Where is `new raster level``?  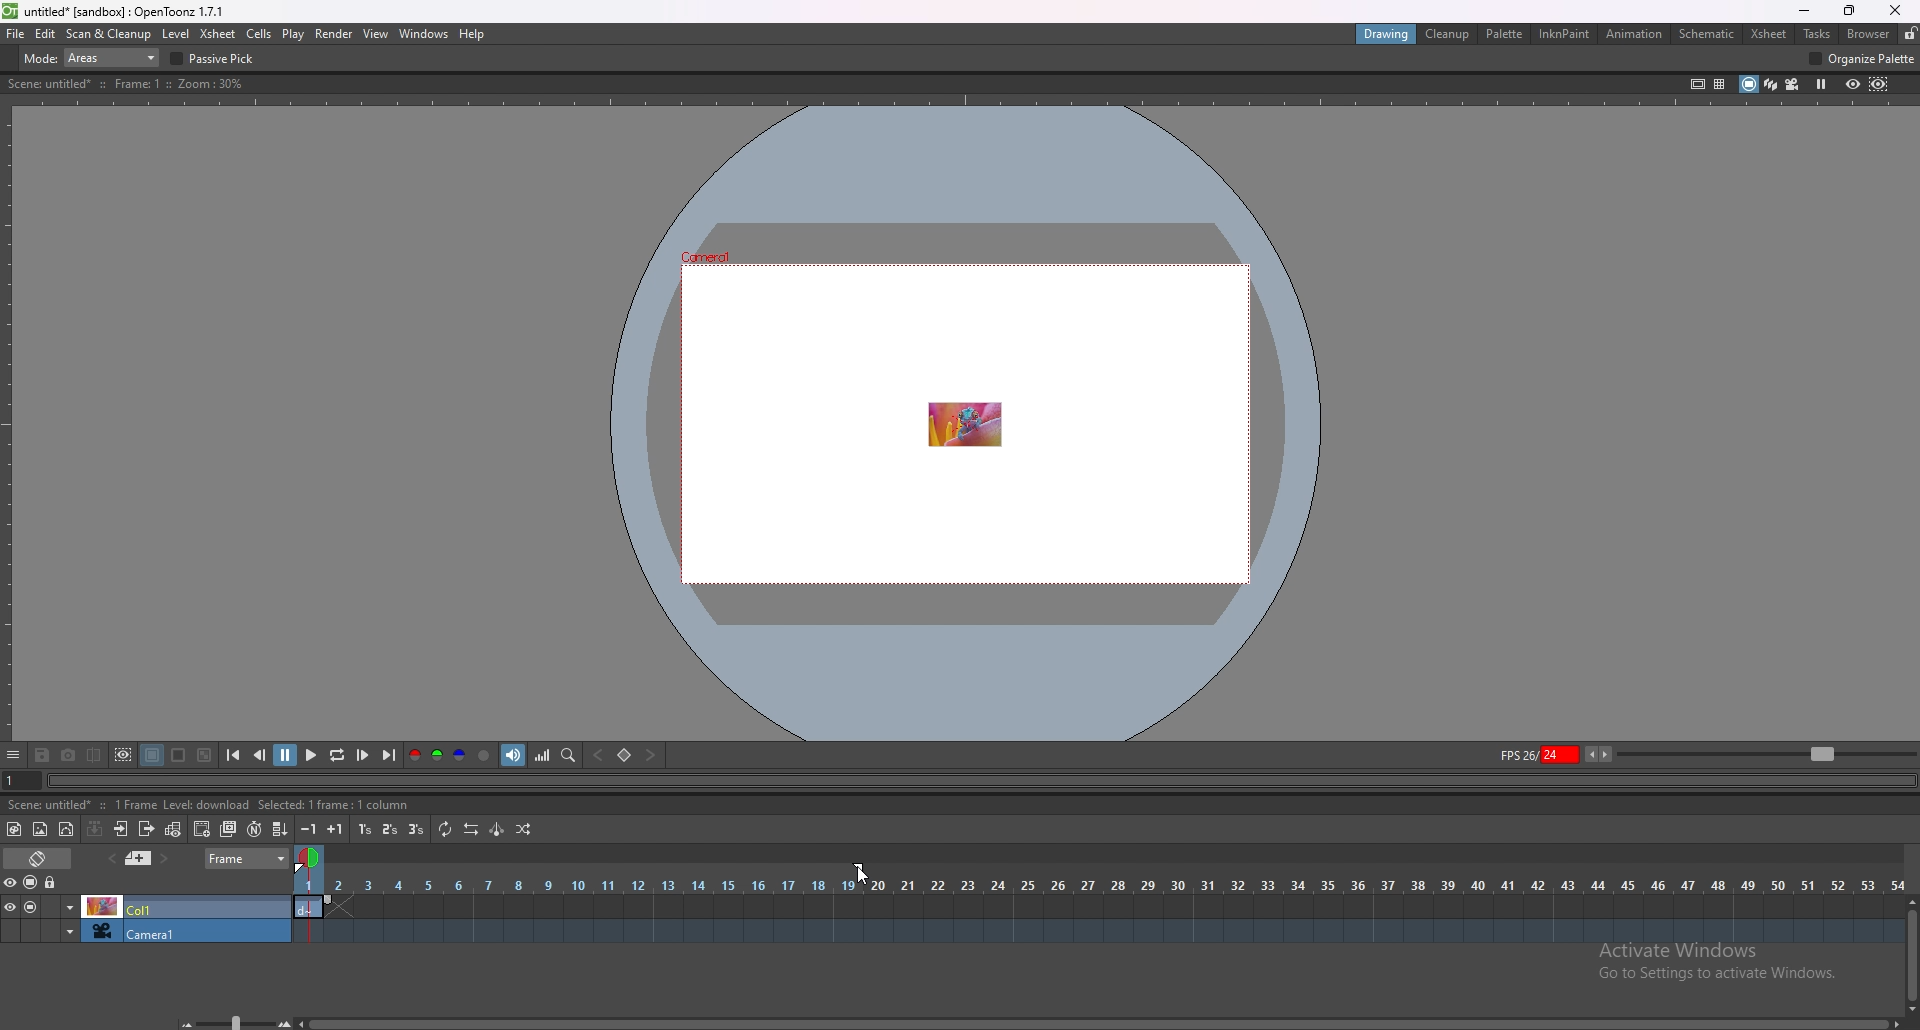 new raster level` is located at coordinates (40, 829).